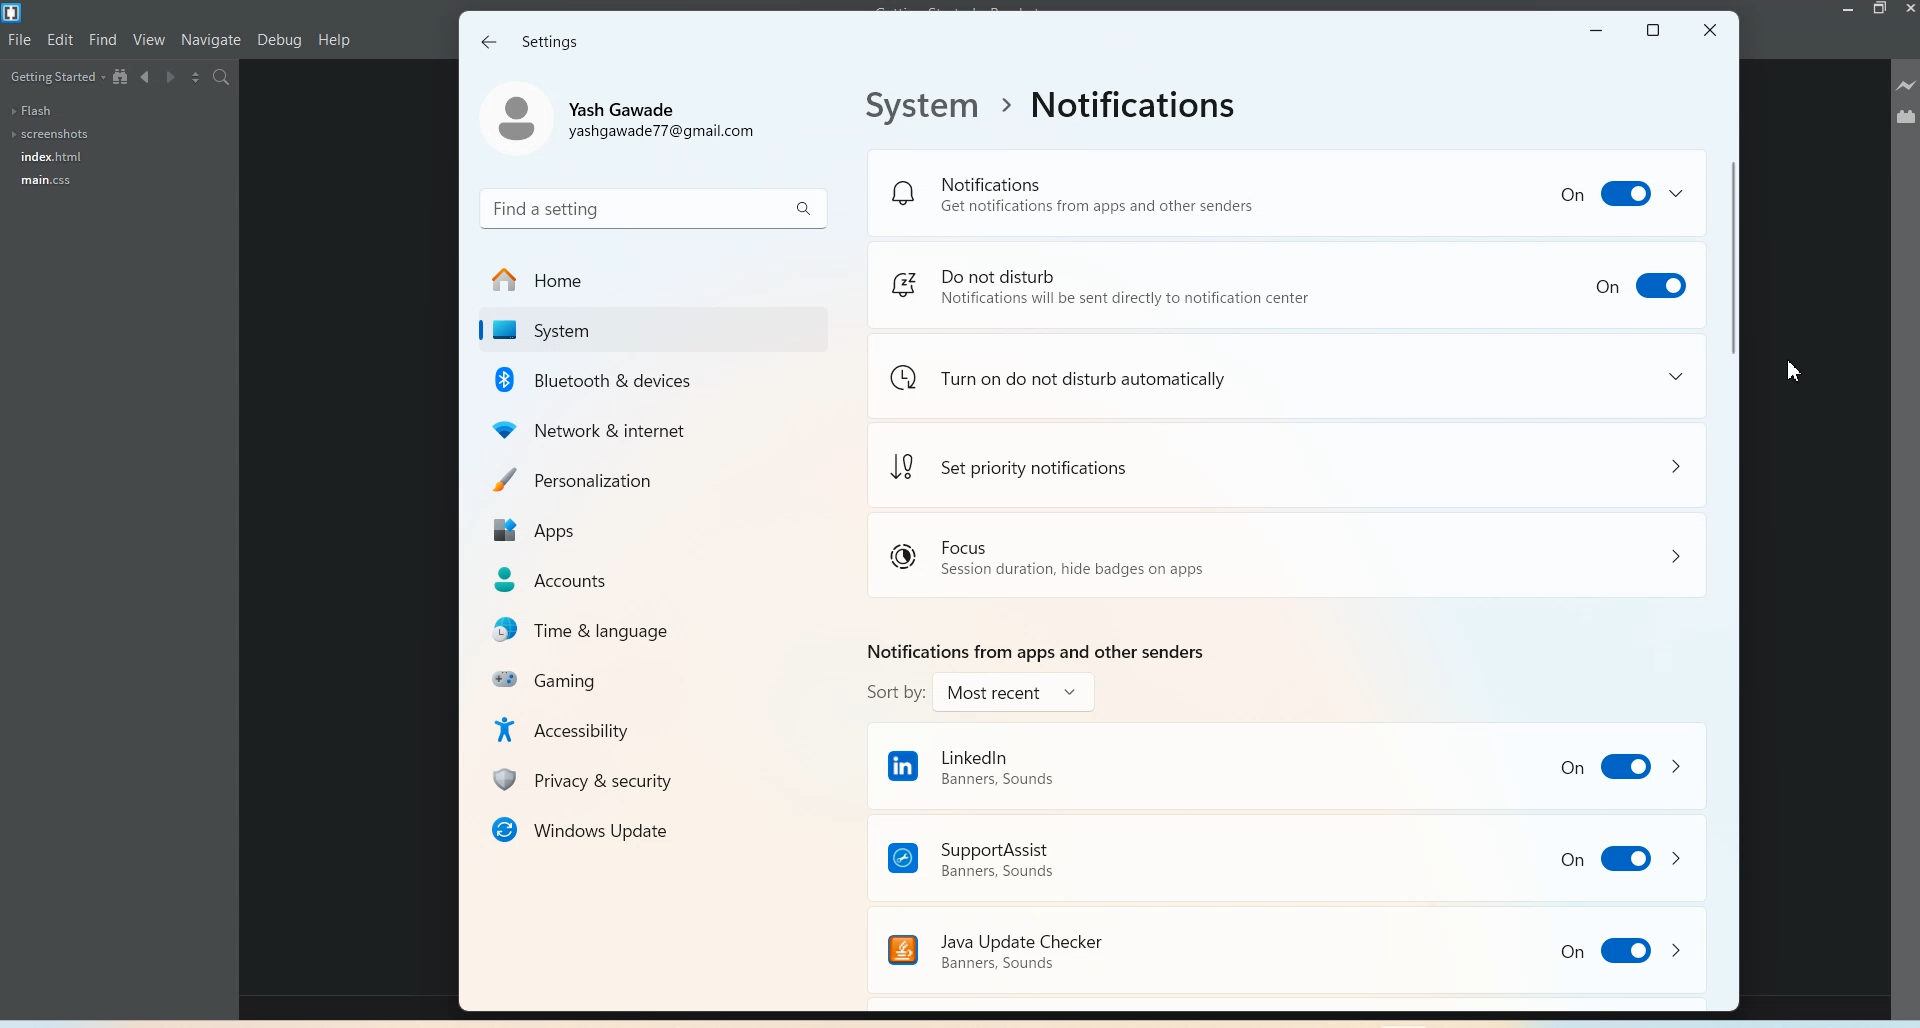  Describe the element at coordinates (222, 78) in the screenshot. I see `Find in files` at that location.